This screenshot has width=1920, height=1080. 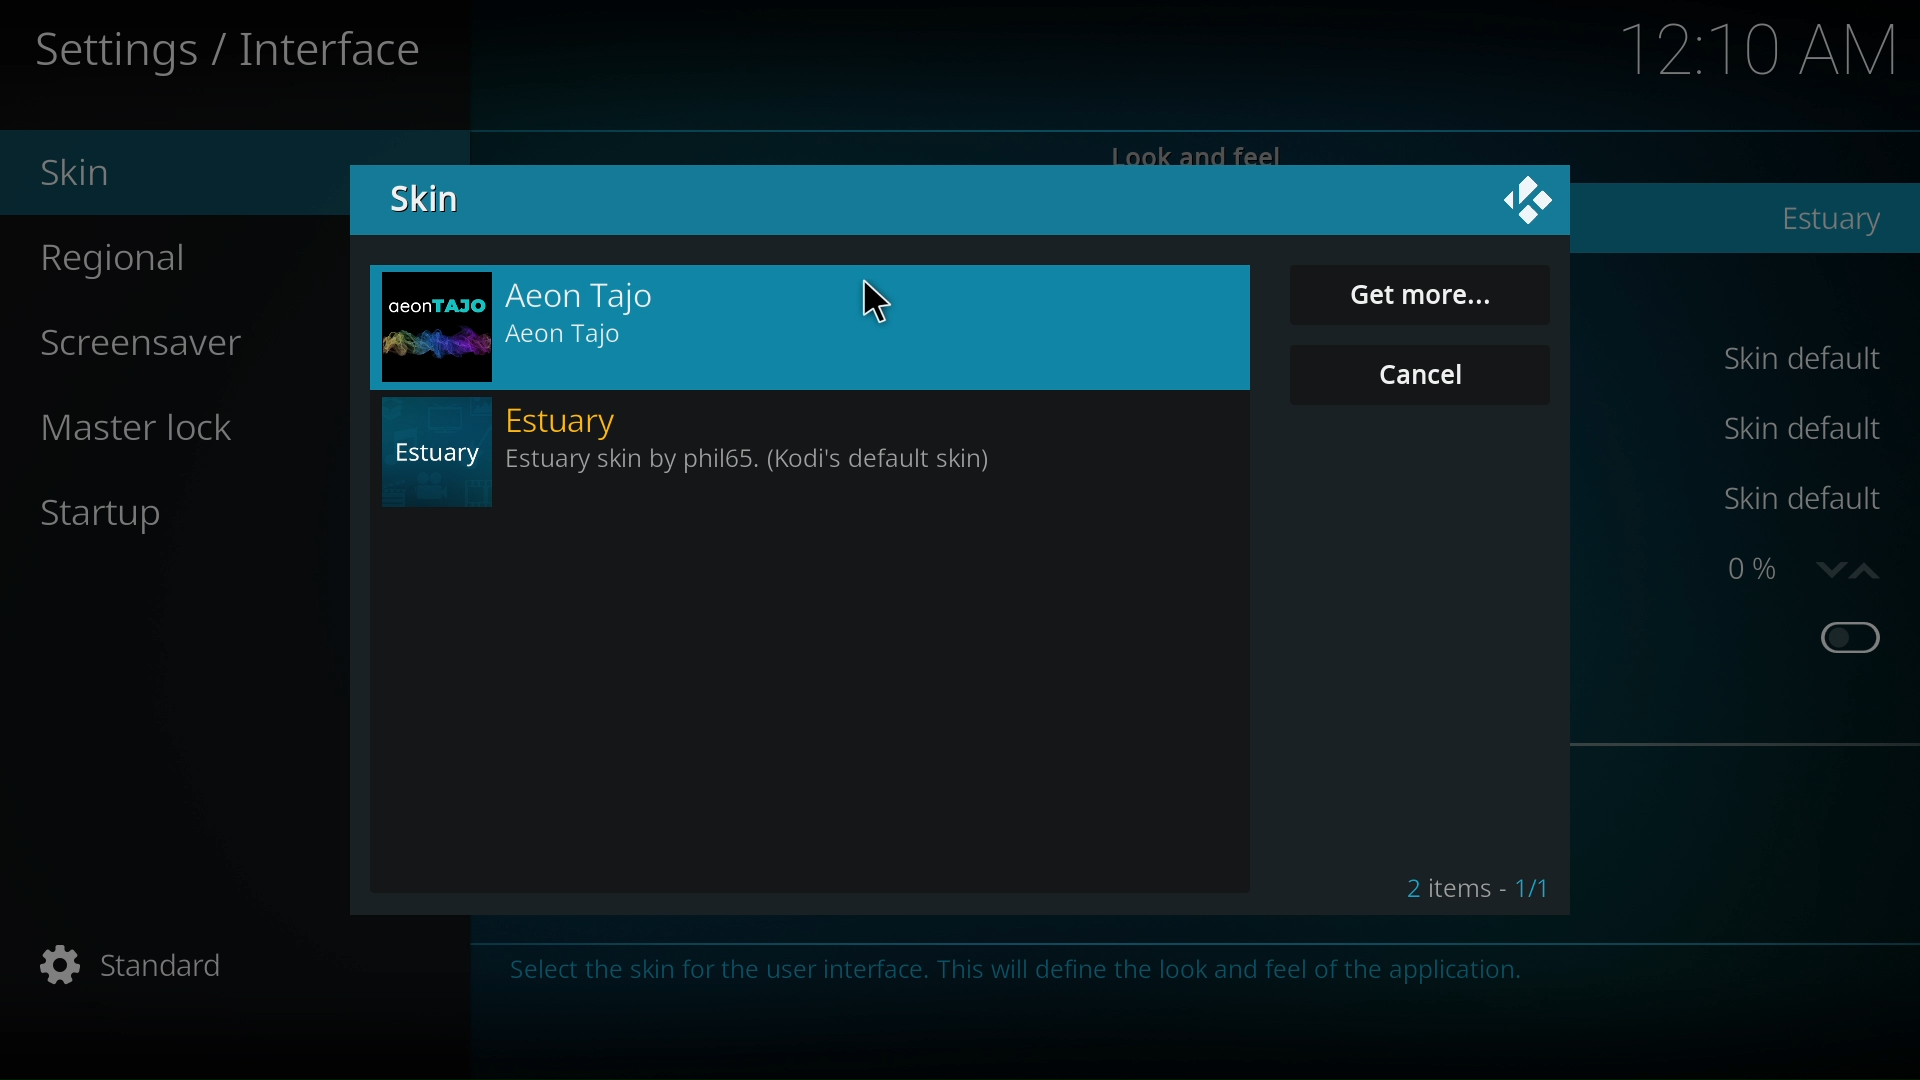 What do you see at coordinates (224, 56) in the screenshot?
I see `Settings / Interface` at bounding box center [224, 56].